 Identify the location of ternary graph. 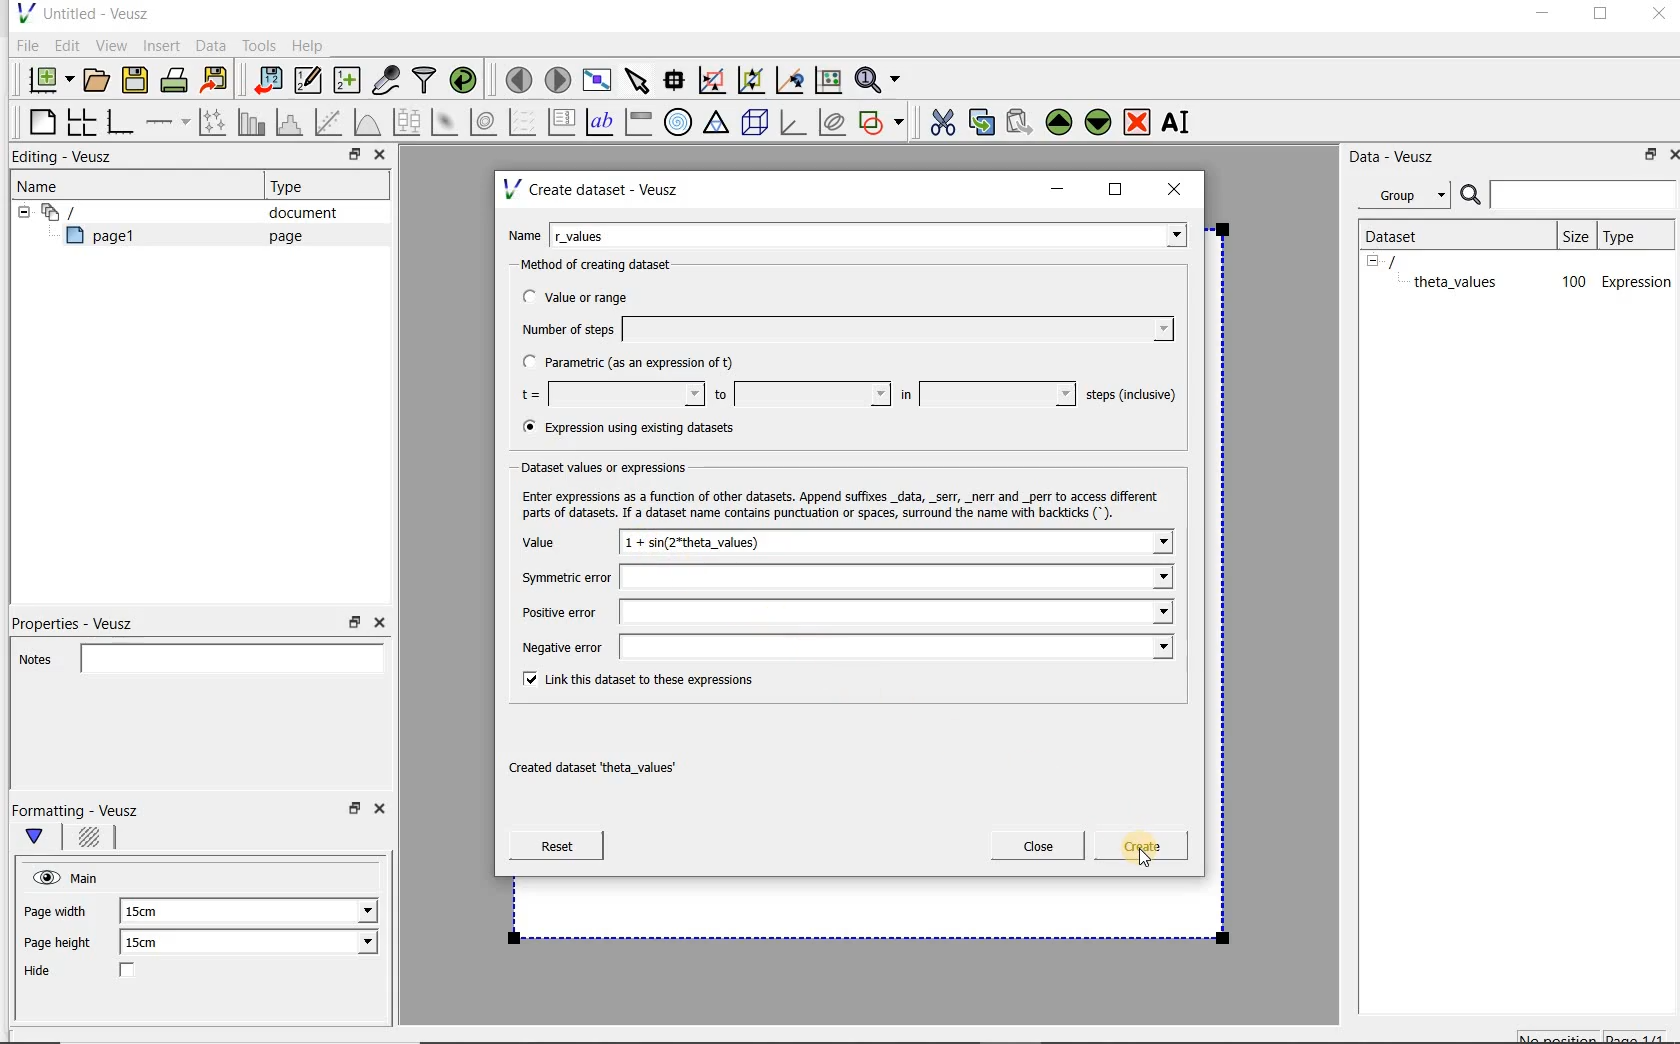
(718, 123).